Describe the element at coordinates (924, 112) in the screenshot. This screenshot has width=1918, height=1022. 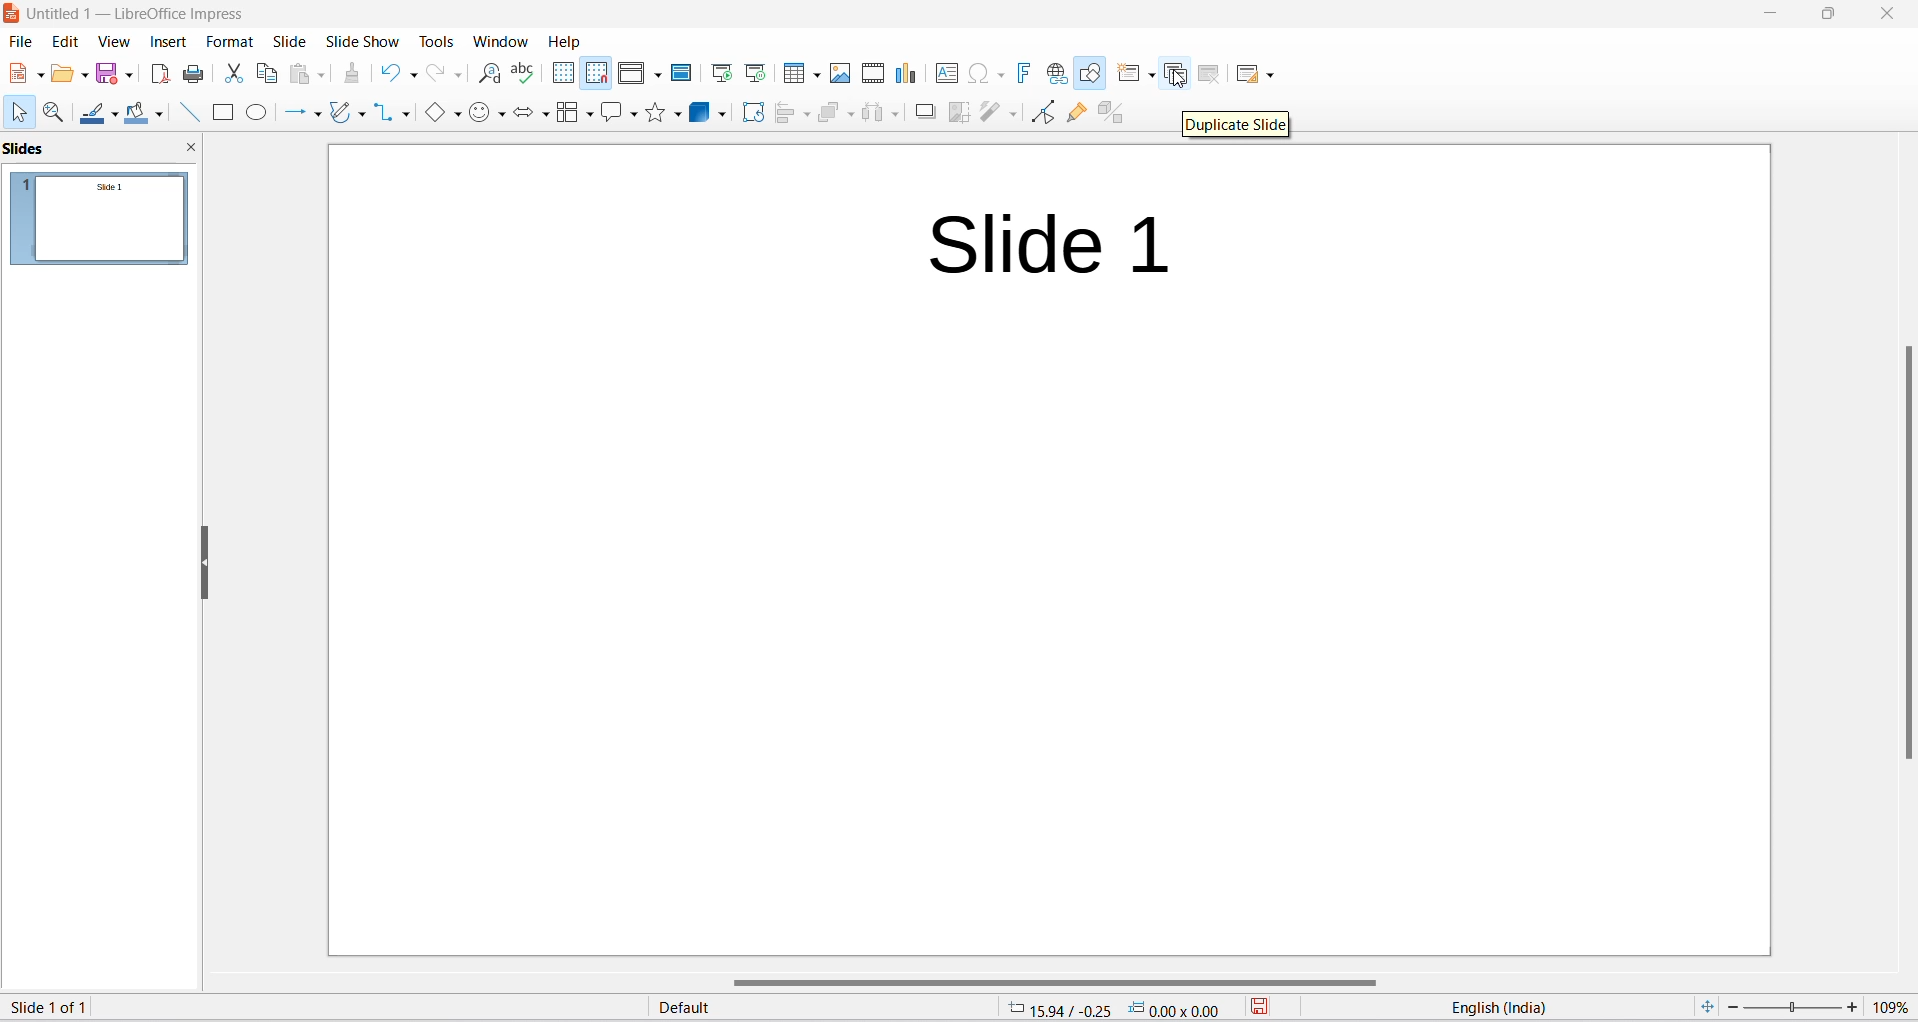
I see `Shadow` at that location.